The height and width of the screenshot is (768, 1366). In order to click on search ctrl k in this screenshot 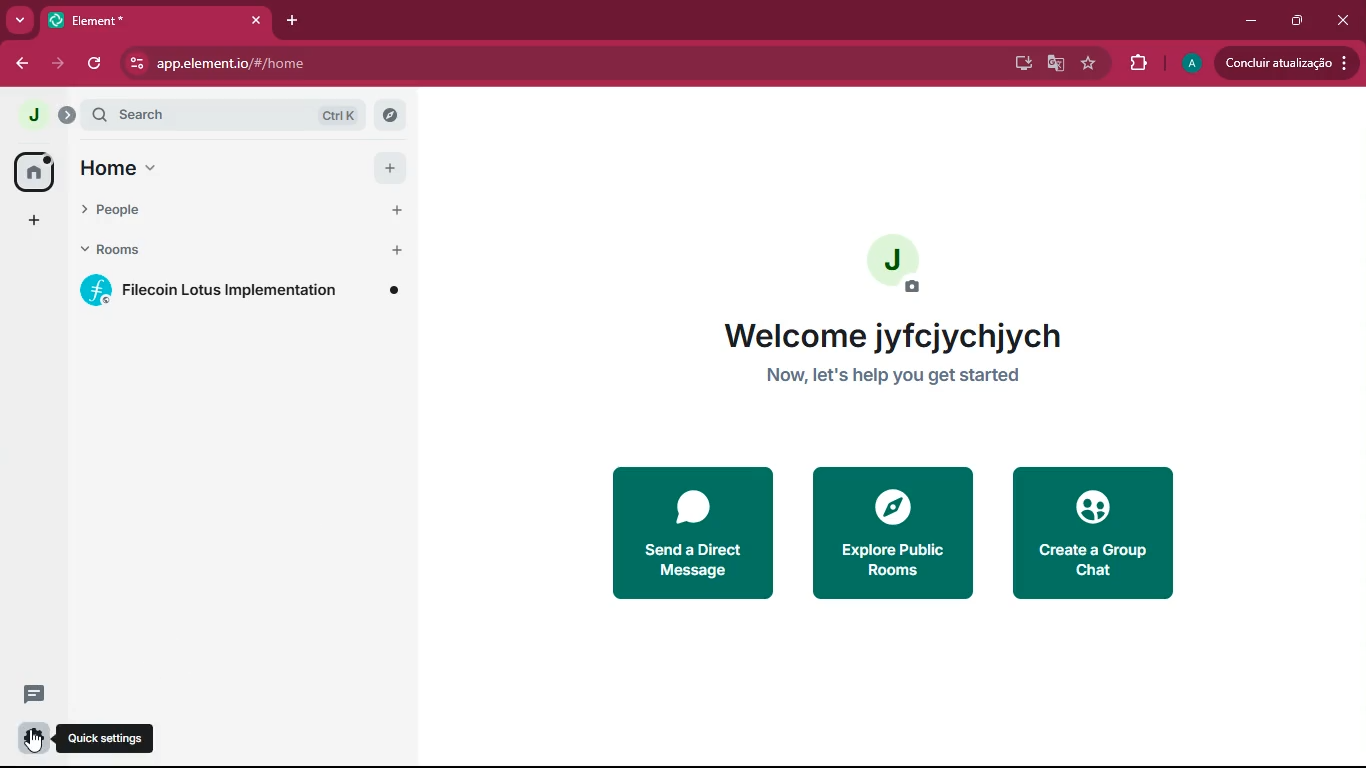, I will do `click(229, 114)`.